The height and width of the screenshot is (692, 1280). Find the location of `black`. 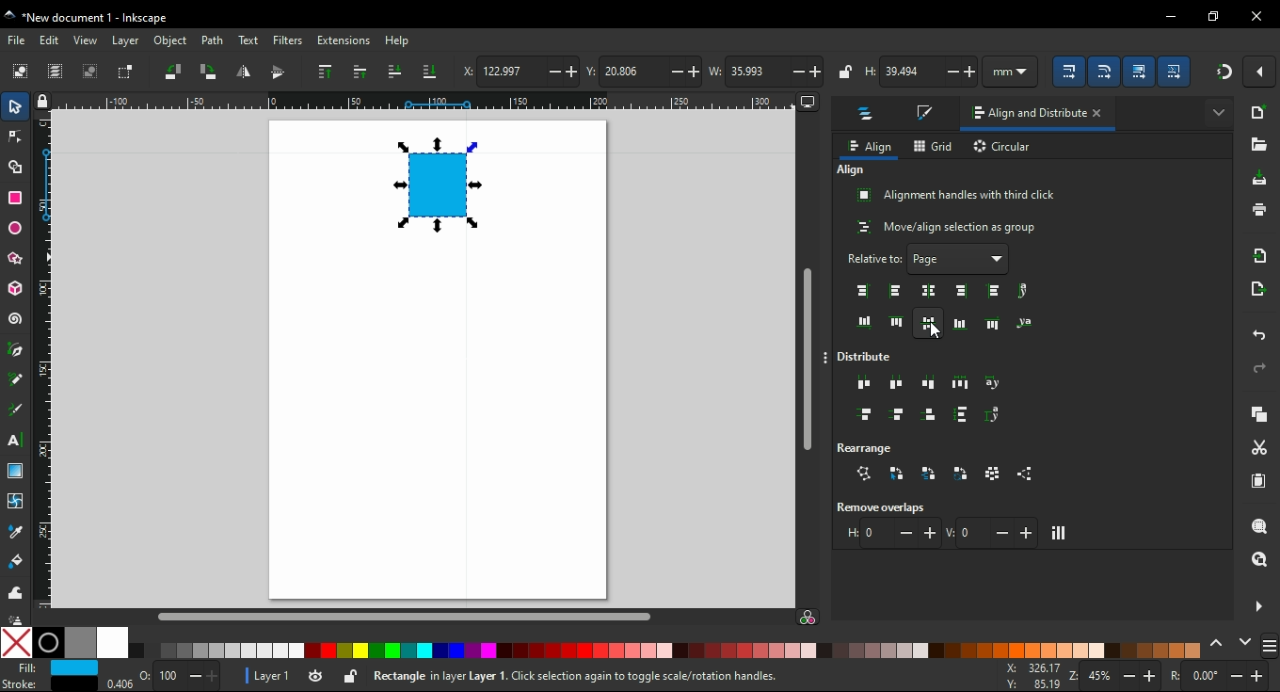

black is located at coordinates (48, 643).